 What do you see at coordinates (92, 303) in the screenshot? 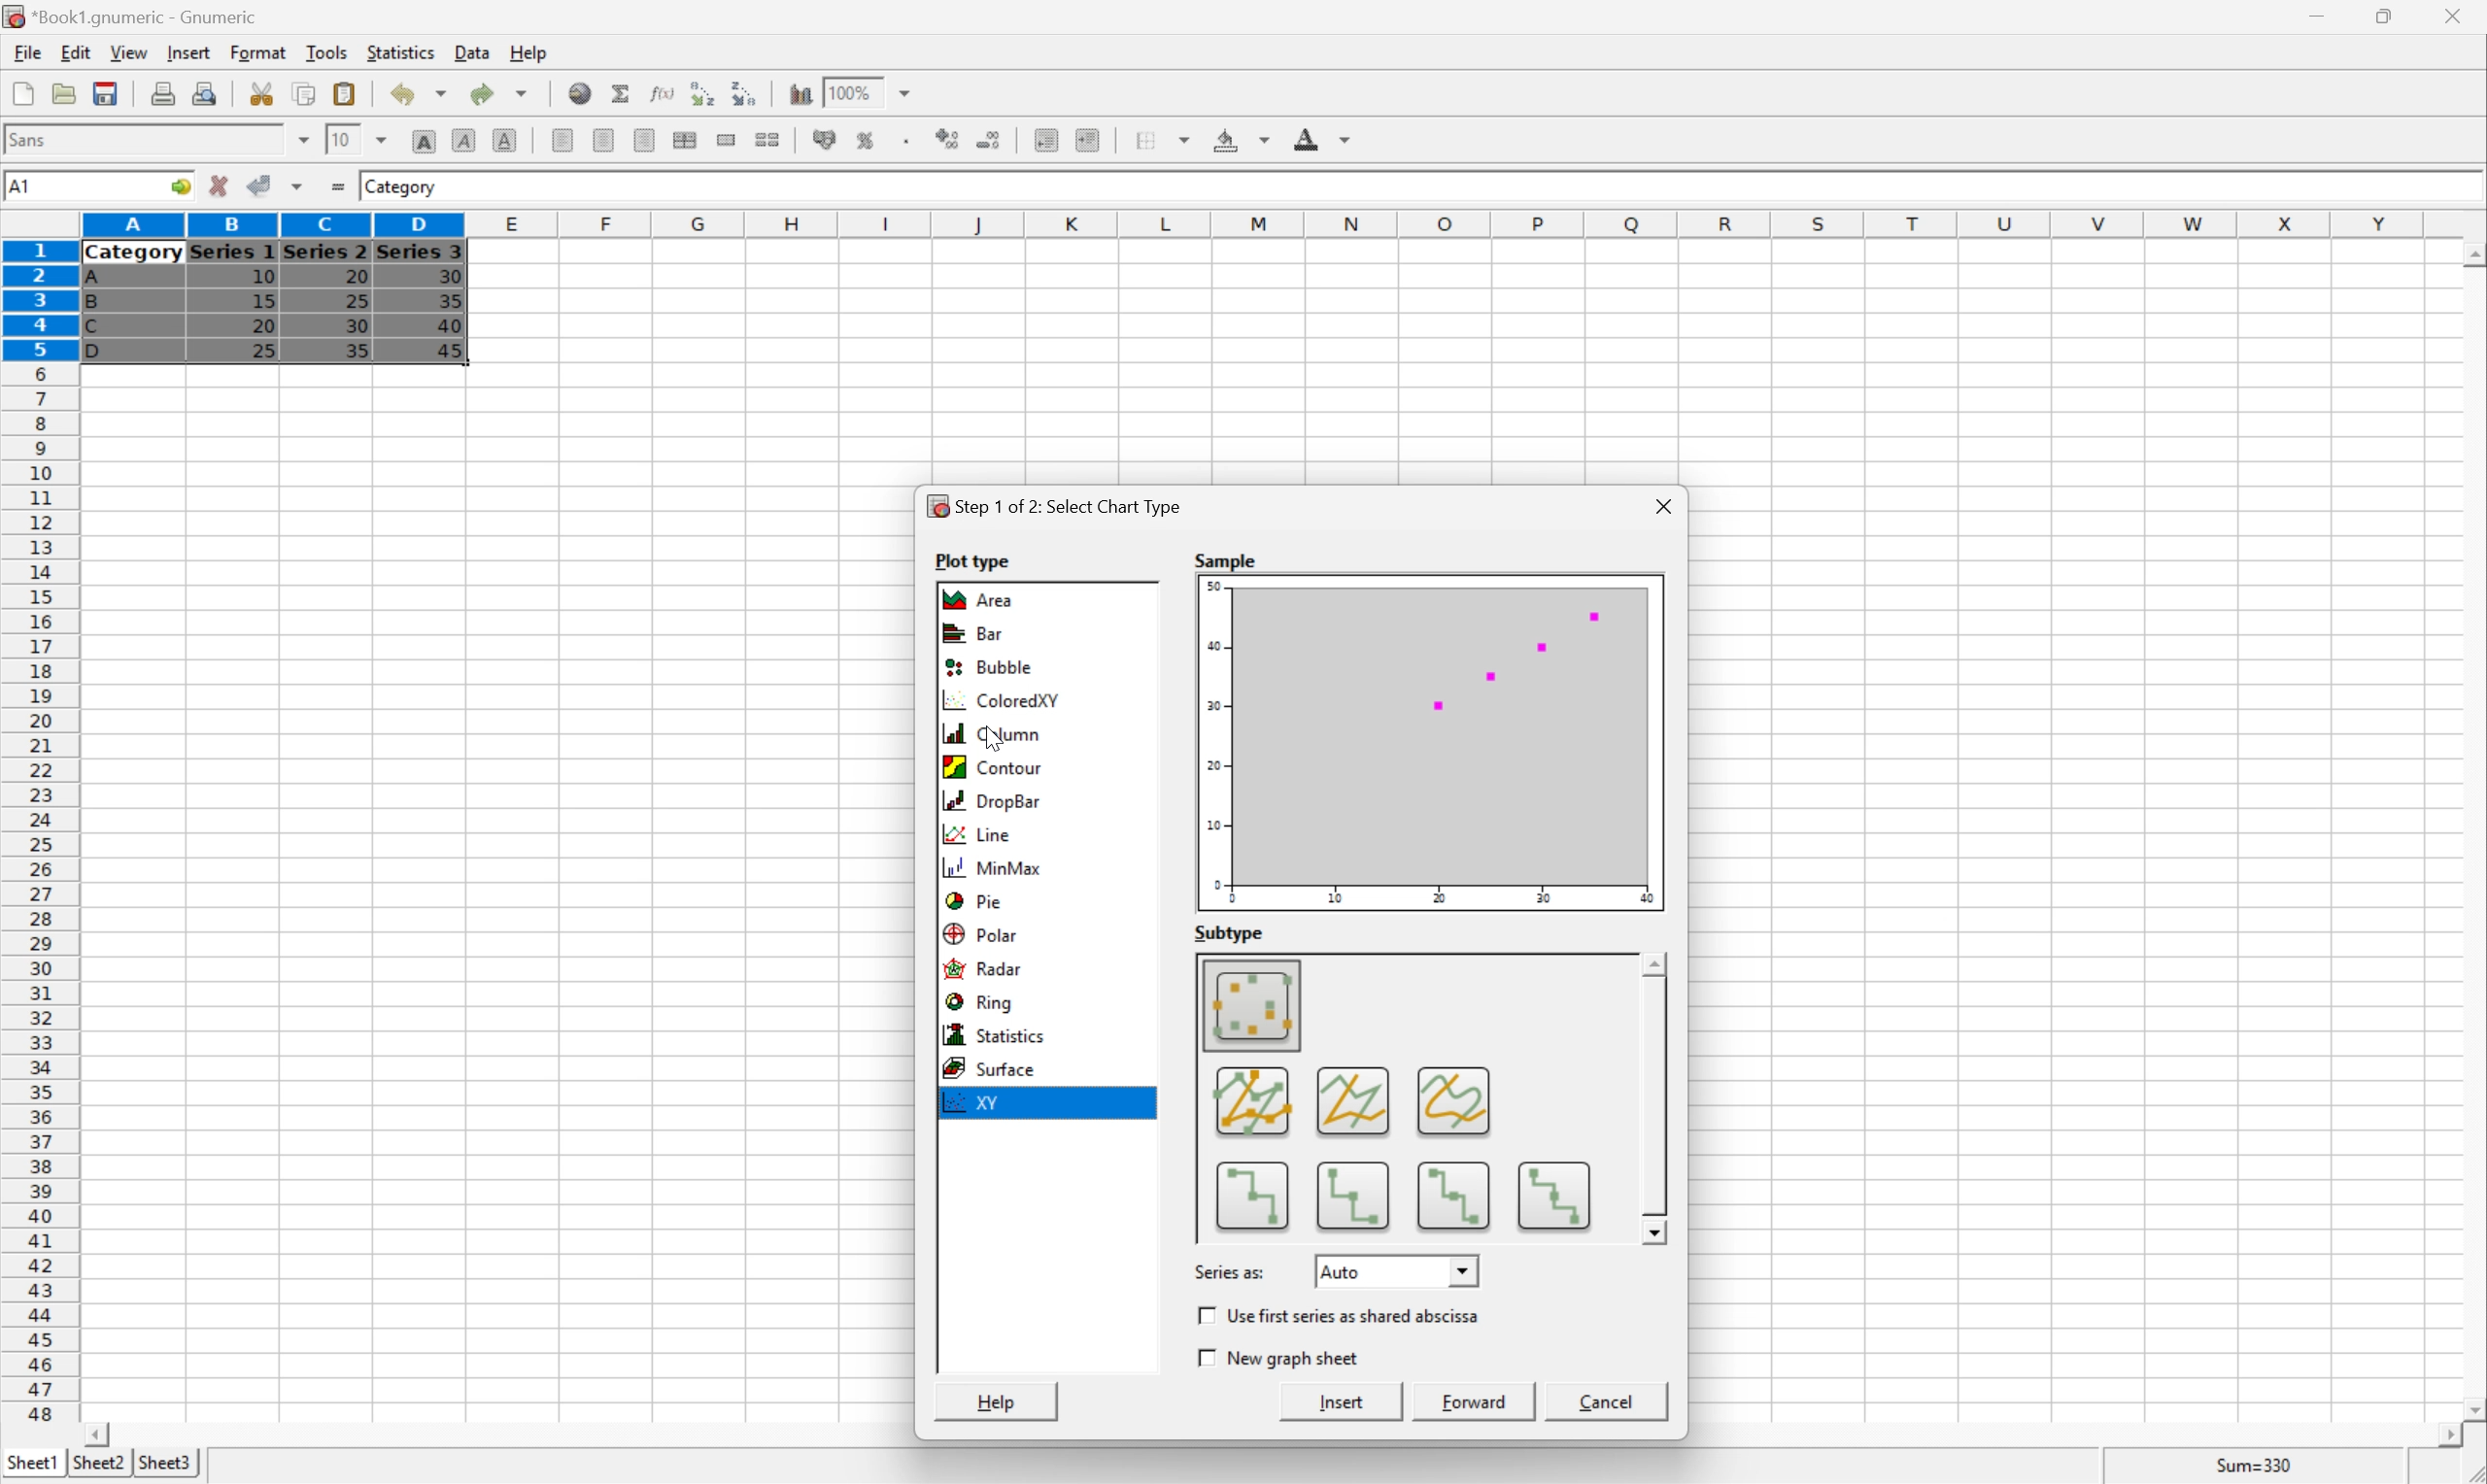
I see `B` at bounding box center [92, 303].